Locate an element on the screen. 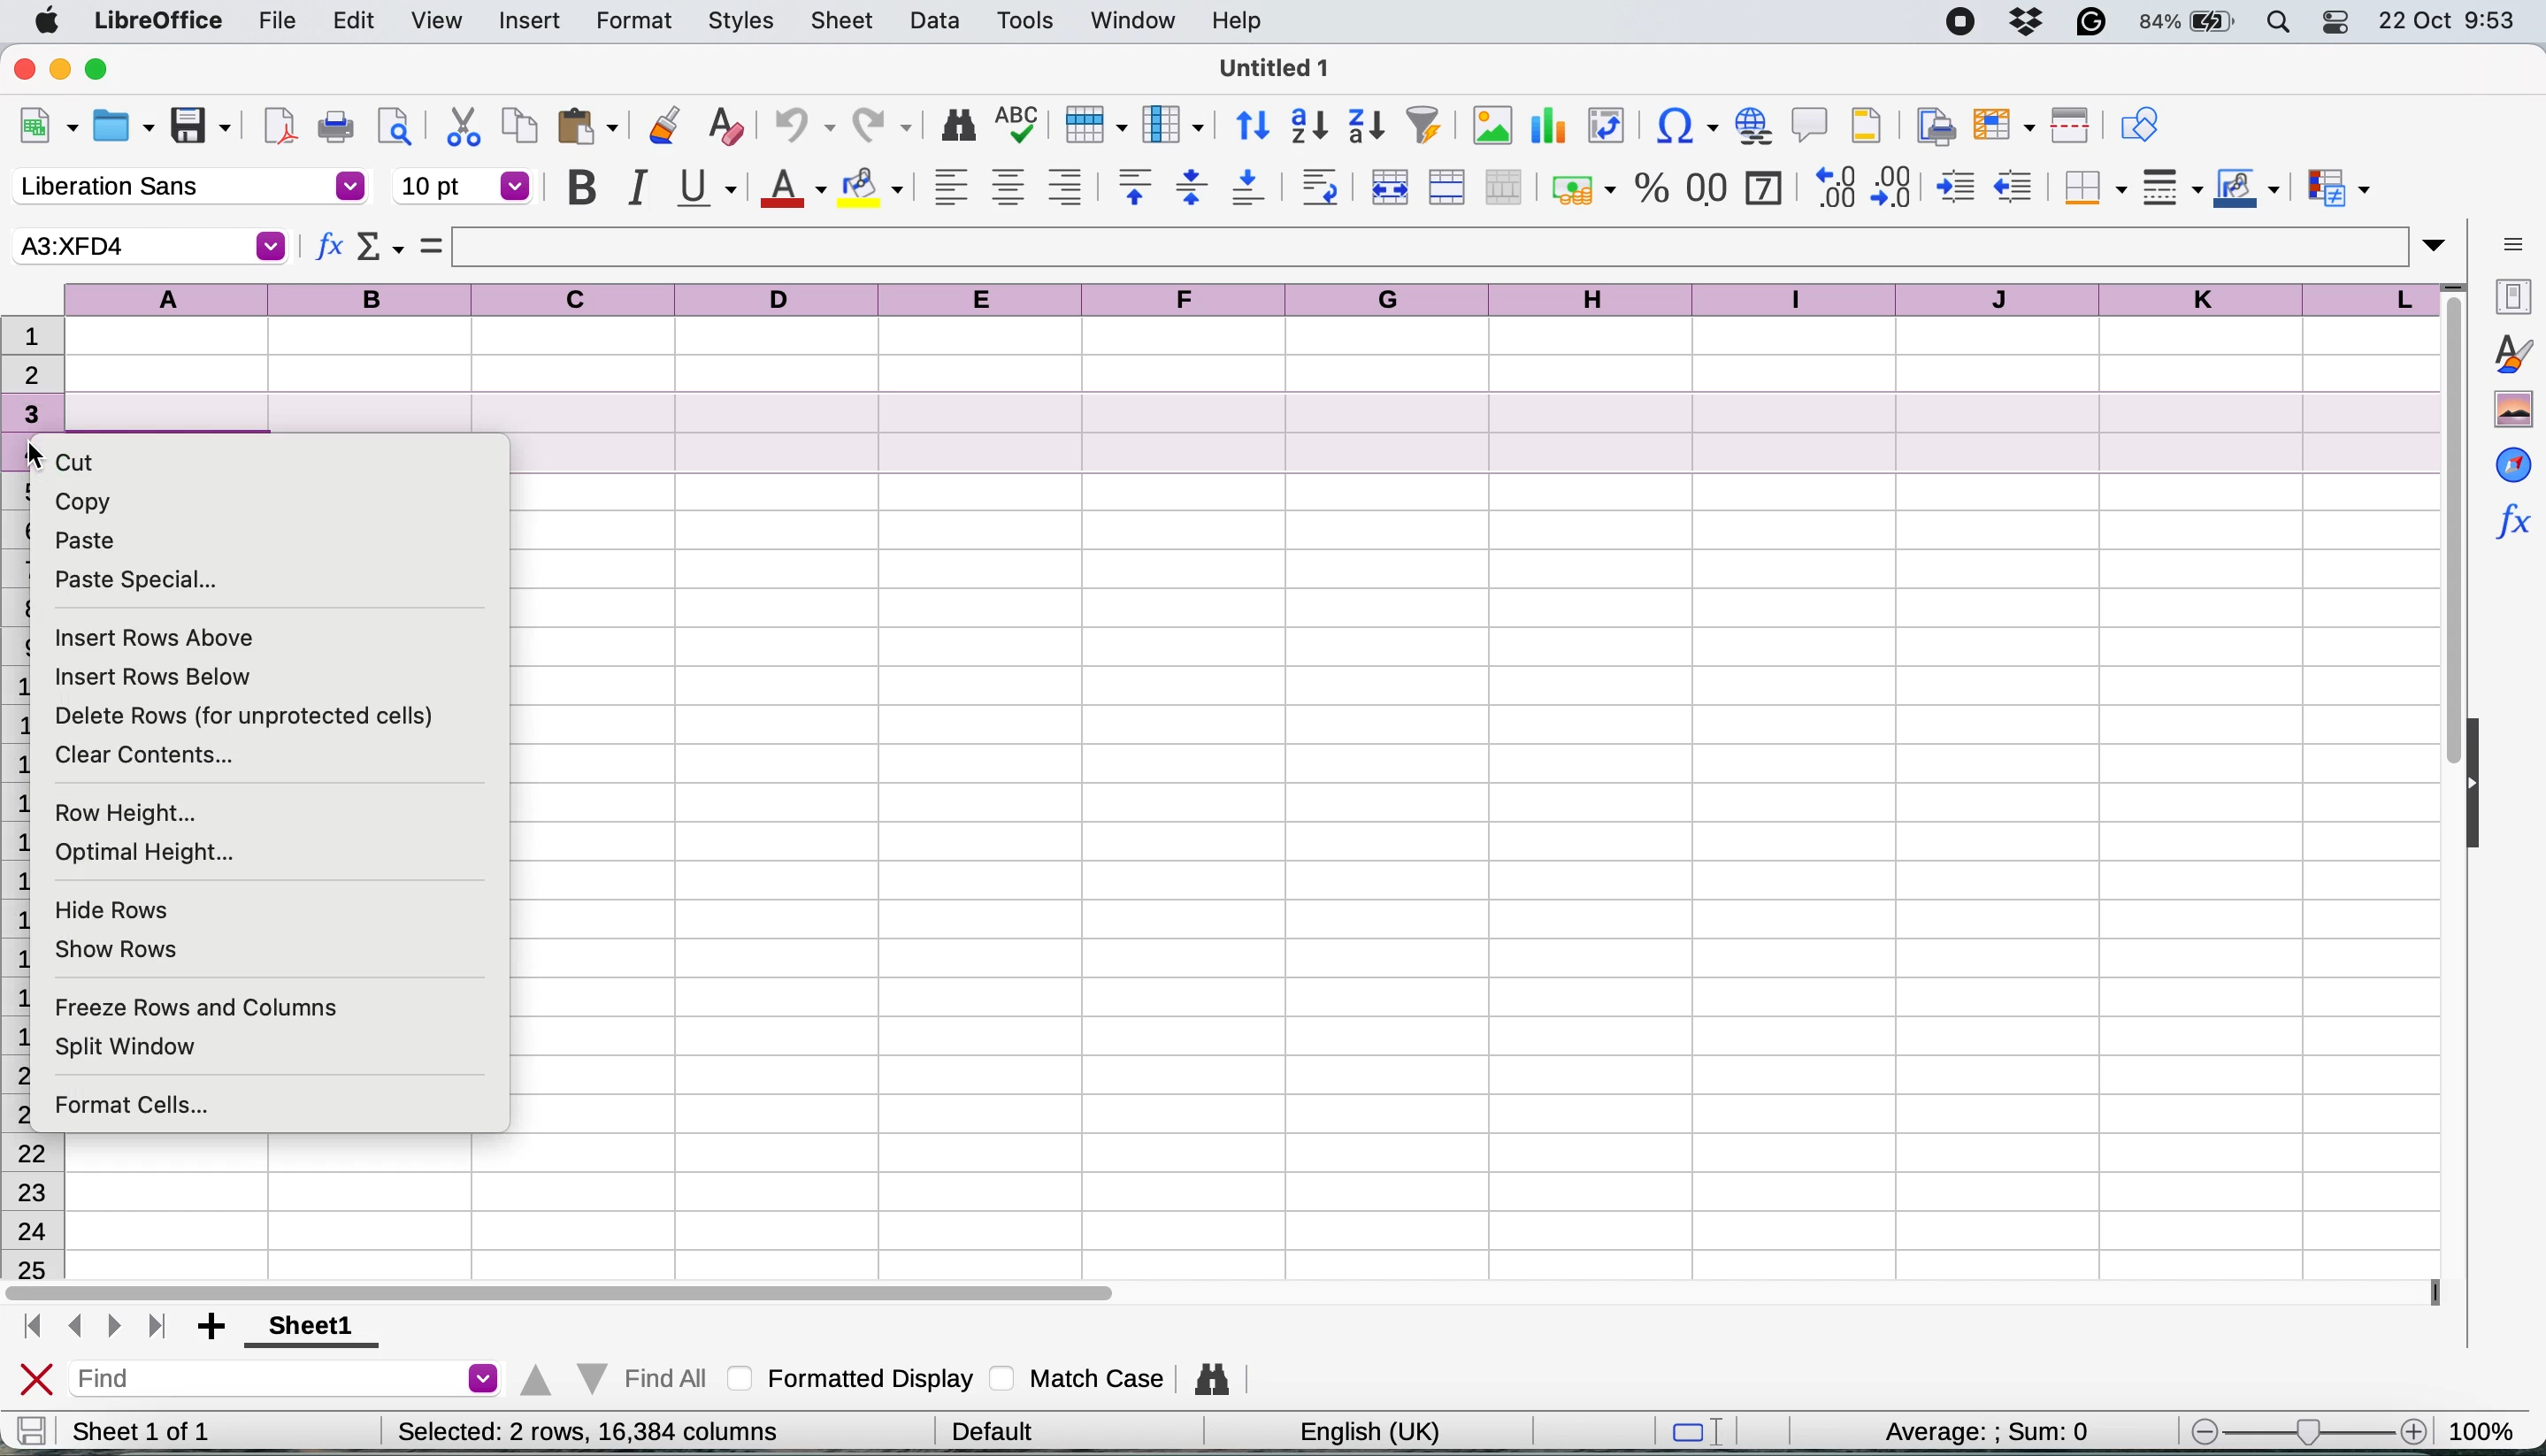 This screenshot has height=1456, width=2546. average : : sum: 0 is located at coordinates (1999, 1432).